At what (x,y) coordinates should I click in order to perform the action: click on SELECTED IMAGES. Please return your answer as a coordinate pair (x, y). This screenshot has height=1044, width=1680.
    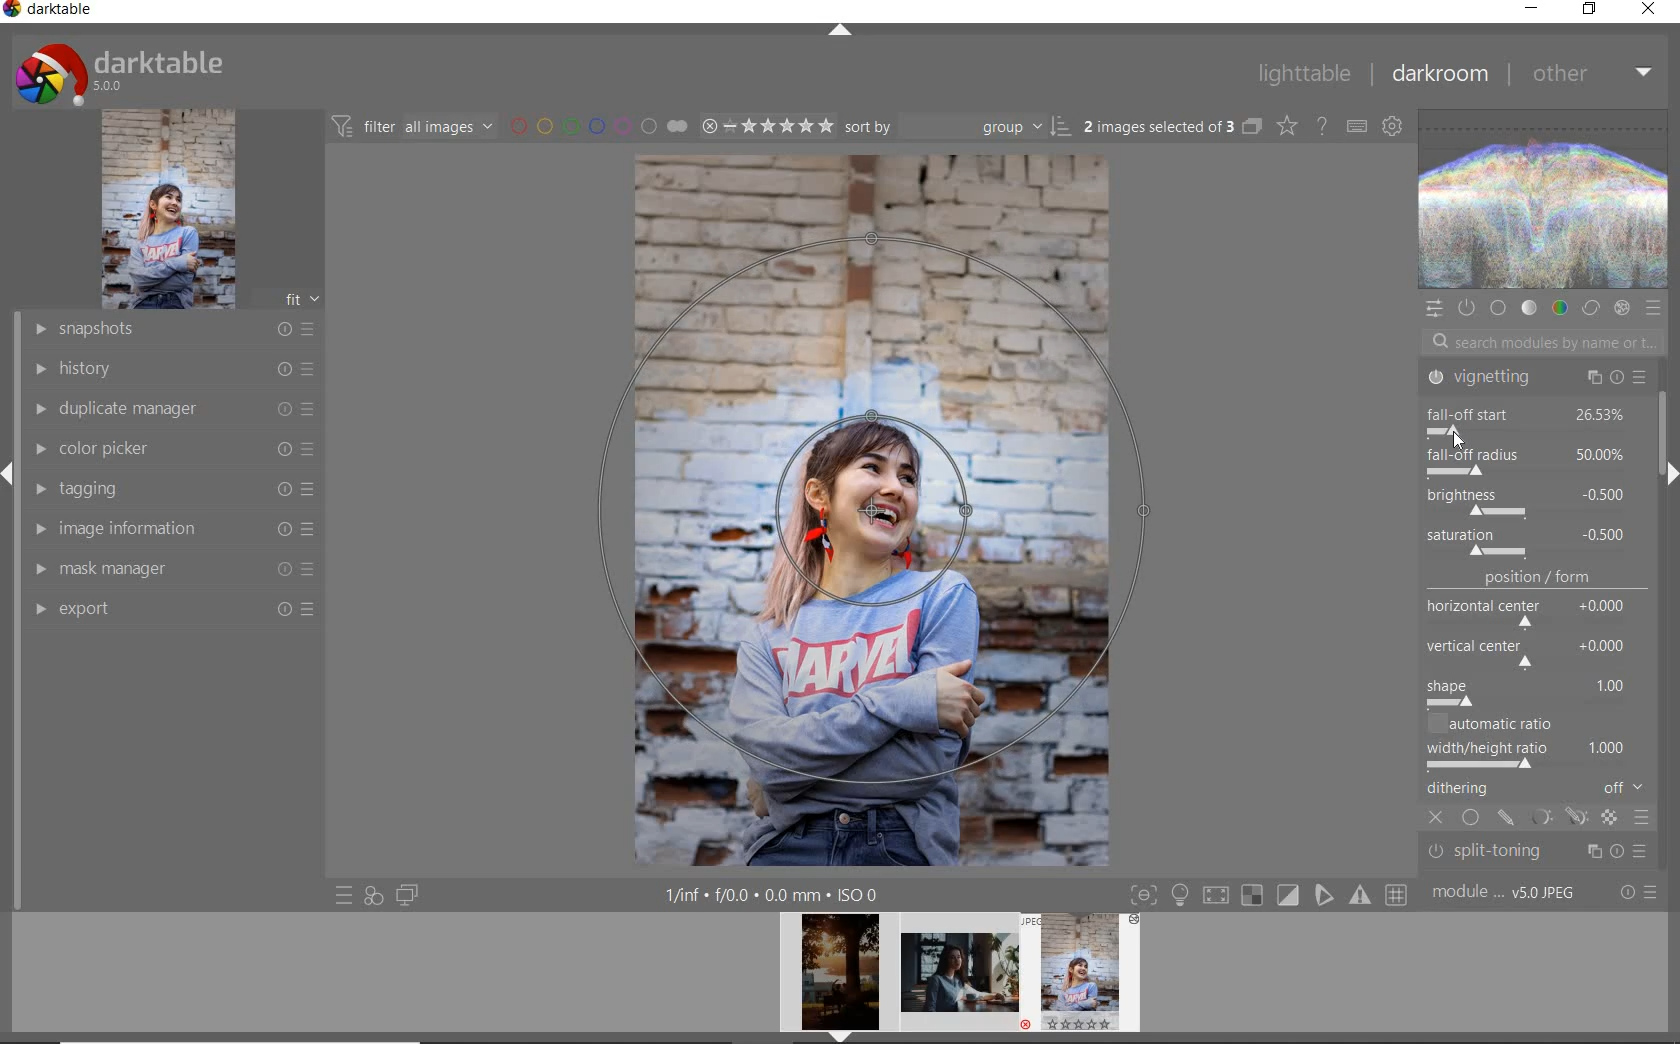
    Looking at the image, I should click on (1159, 123).